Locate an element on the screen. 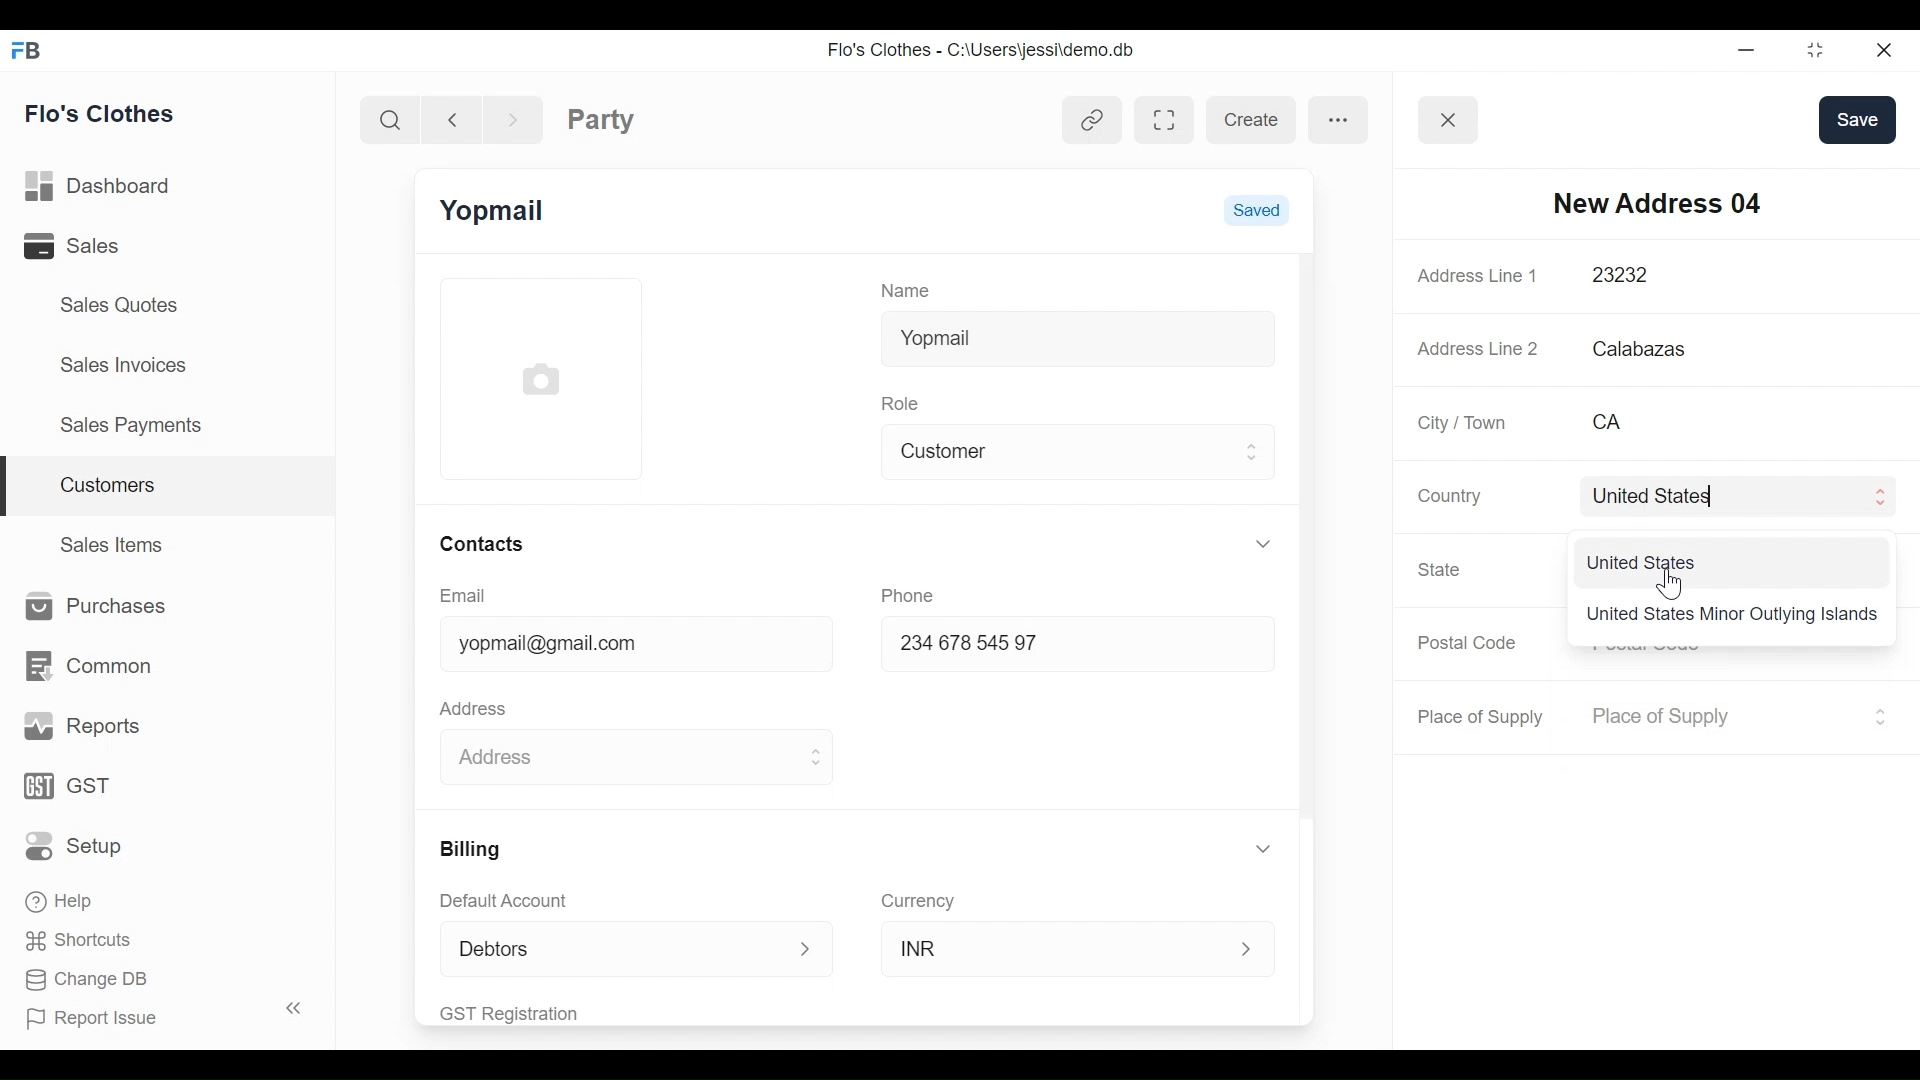 Image resolution: width=1920 pixels, height=1080 pixels. Billing is located at coordinates (468, 849).